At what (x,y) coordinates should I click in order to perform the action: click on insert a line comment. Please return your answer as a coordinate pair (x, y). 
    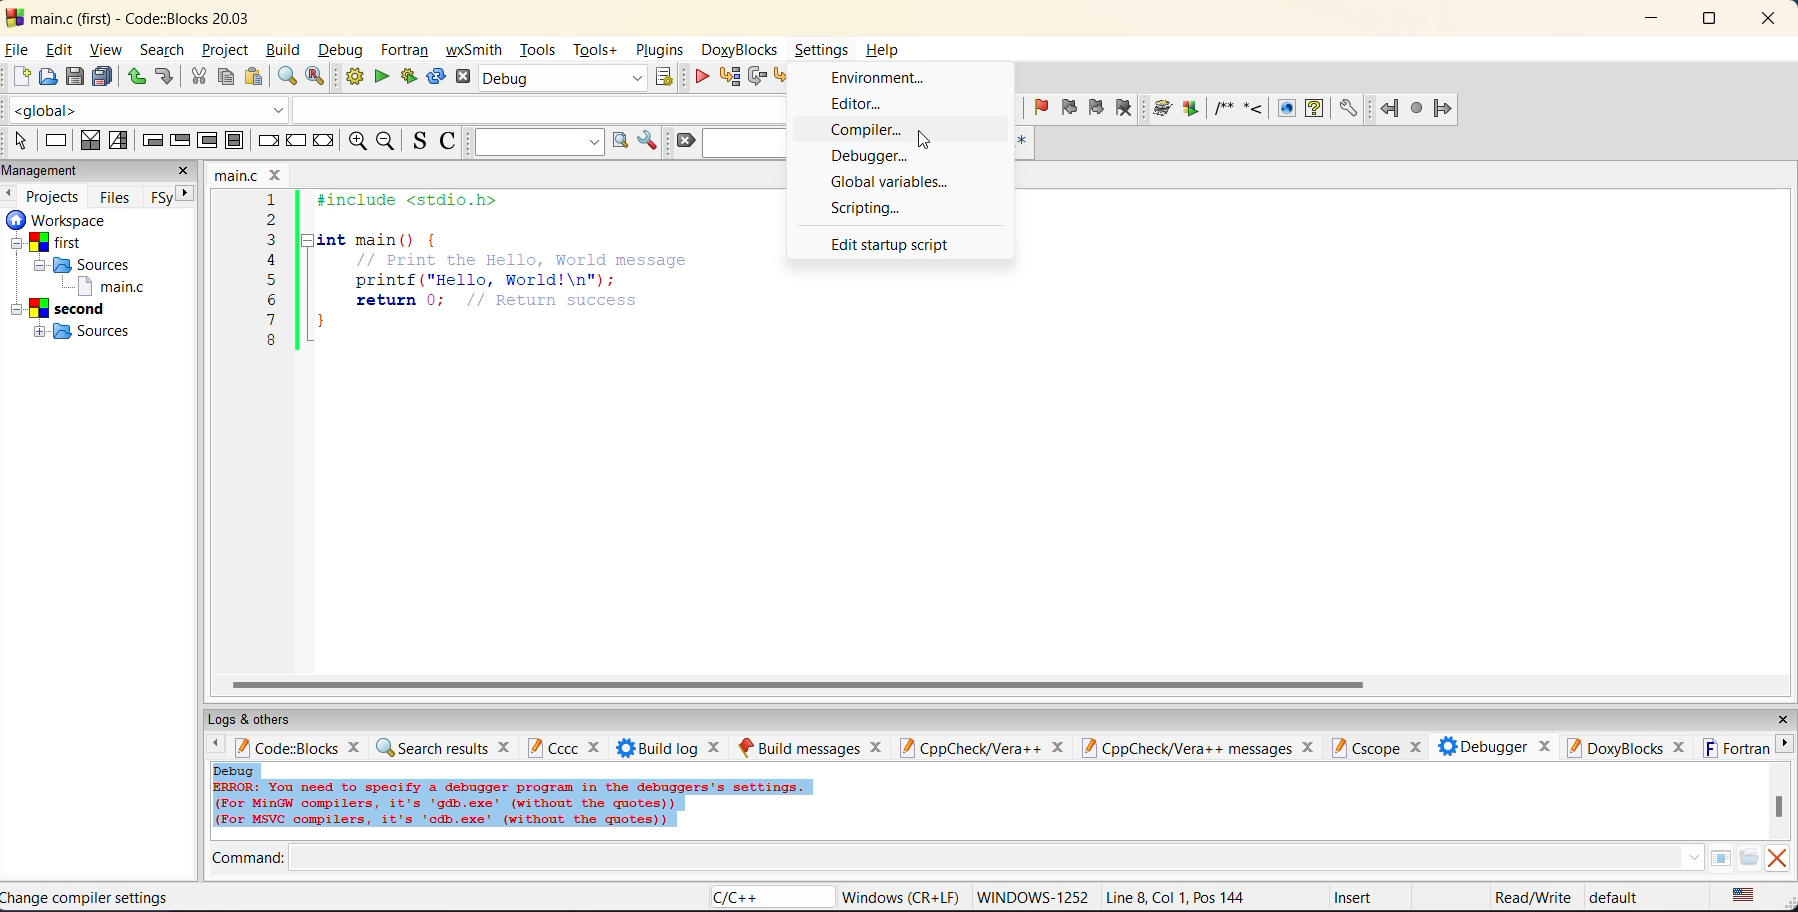
    Looking at the image, I should click on (1253, 109).